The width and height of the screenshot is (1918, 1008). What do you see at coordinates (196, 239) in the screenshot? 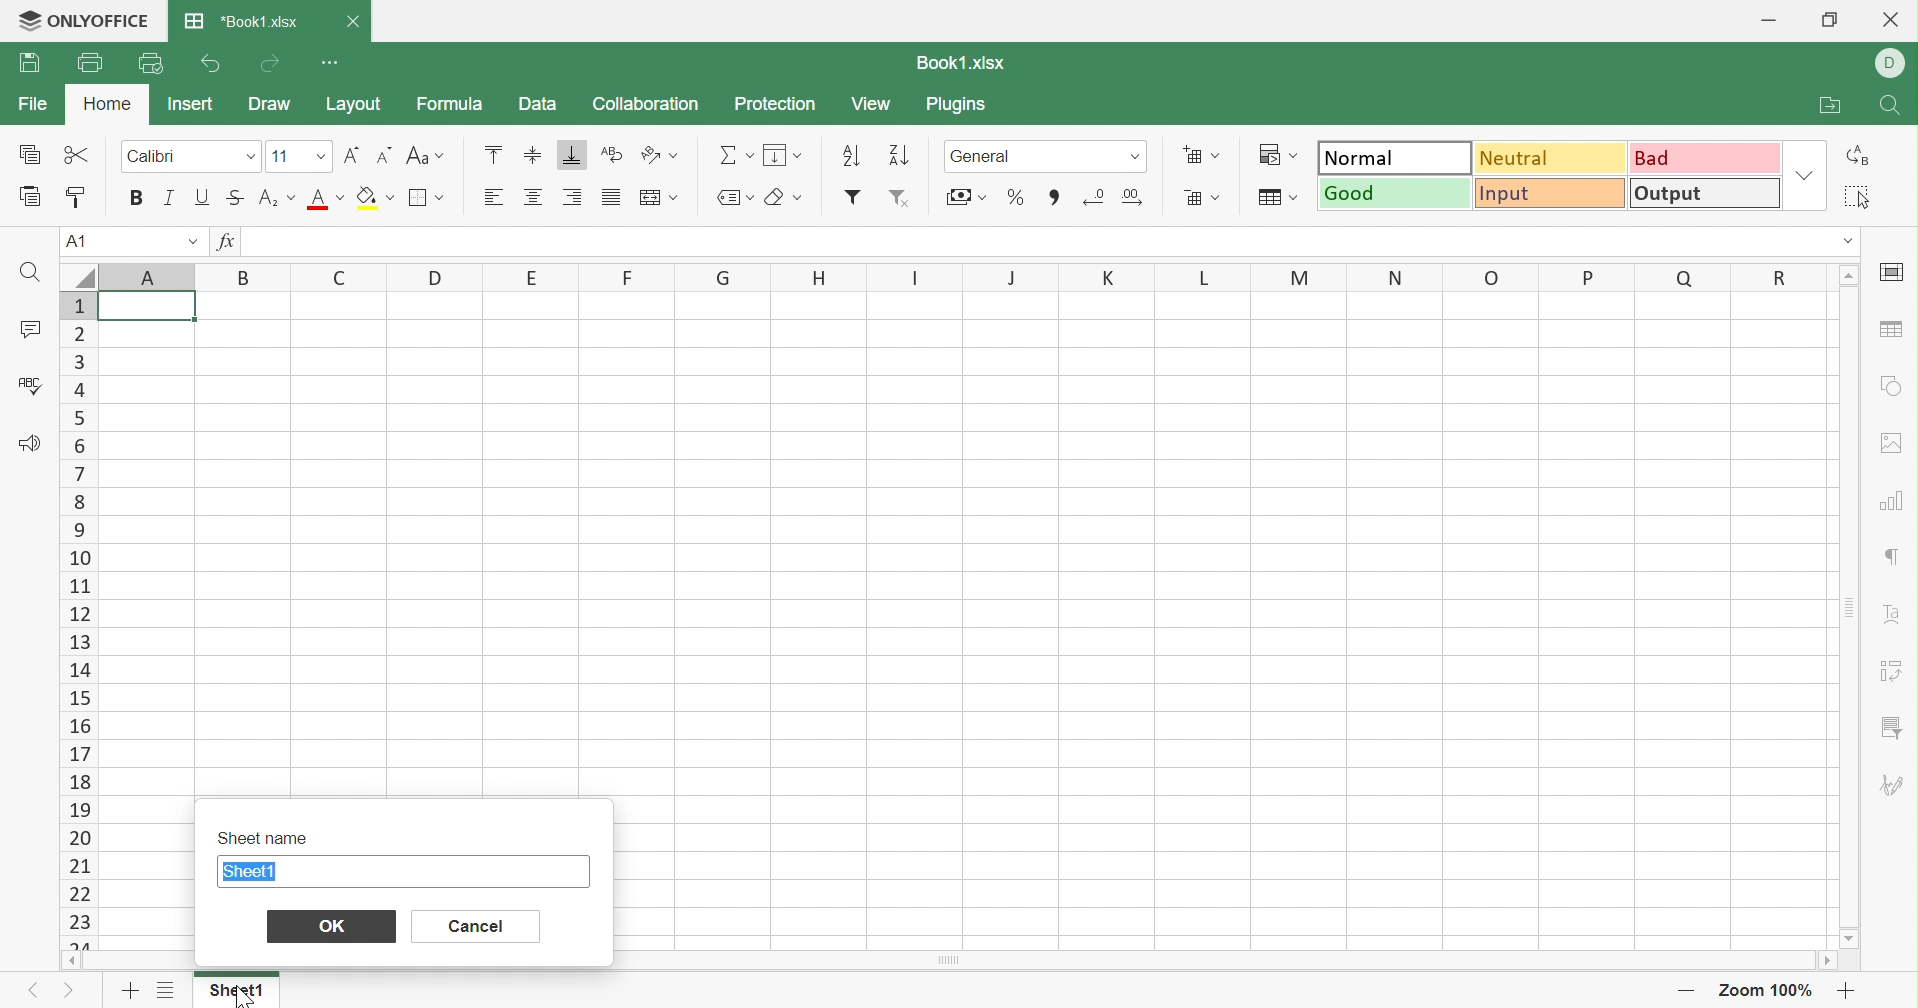
I see `Drop Down` at bounding box center [196, 239].